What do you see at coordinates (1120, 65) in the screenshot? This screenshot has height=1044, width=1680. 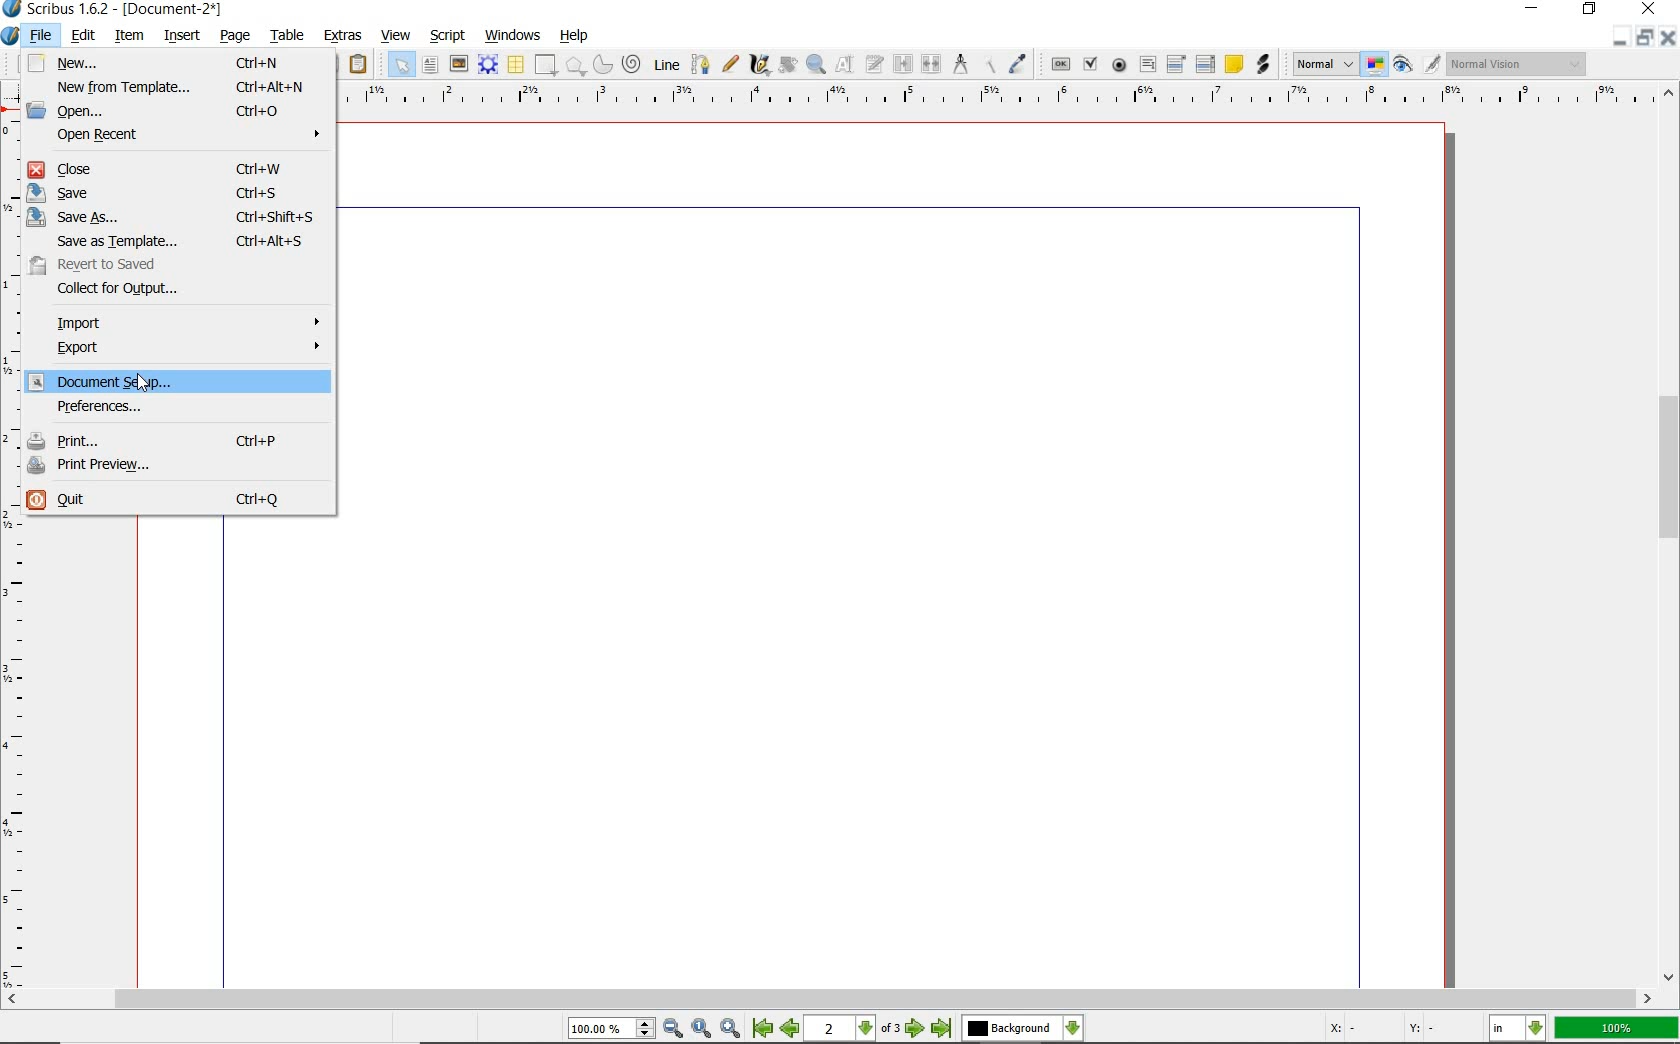 I see `pdf radio button` at bounding box center [1120, 65].